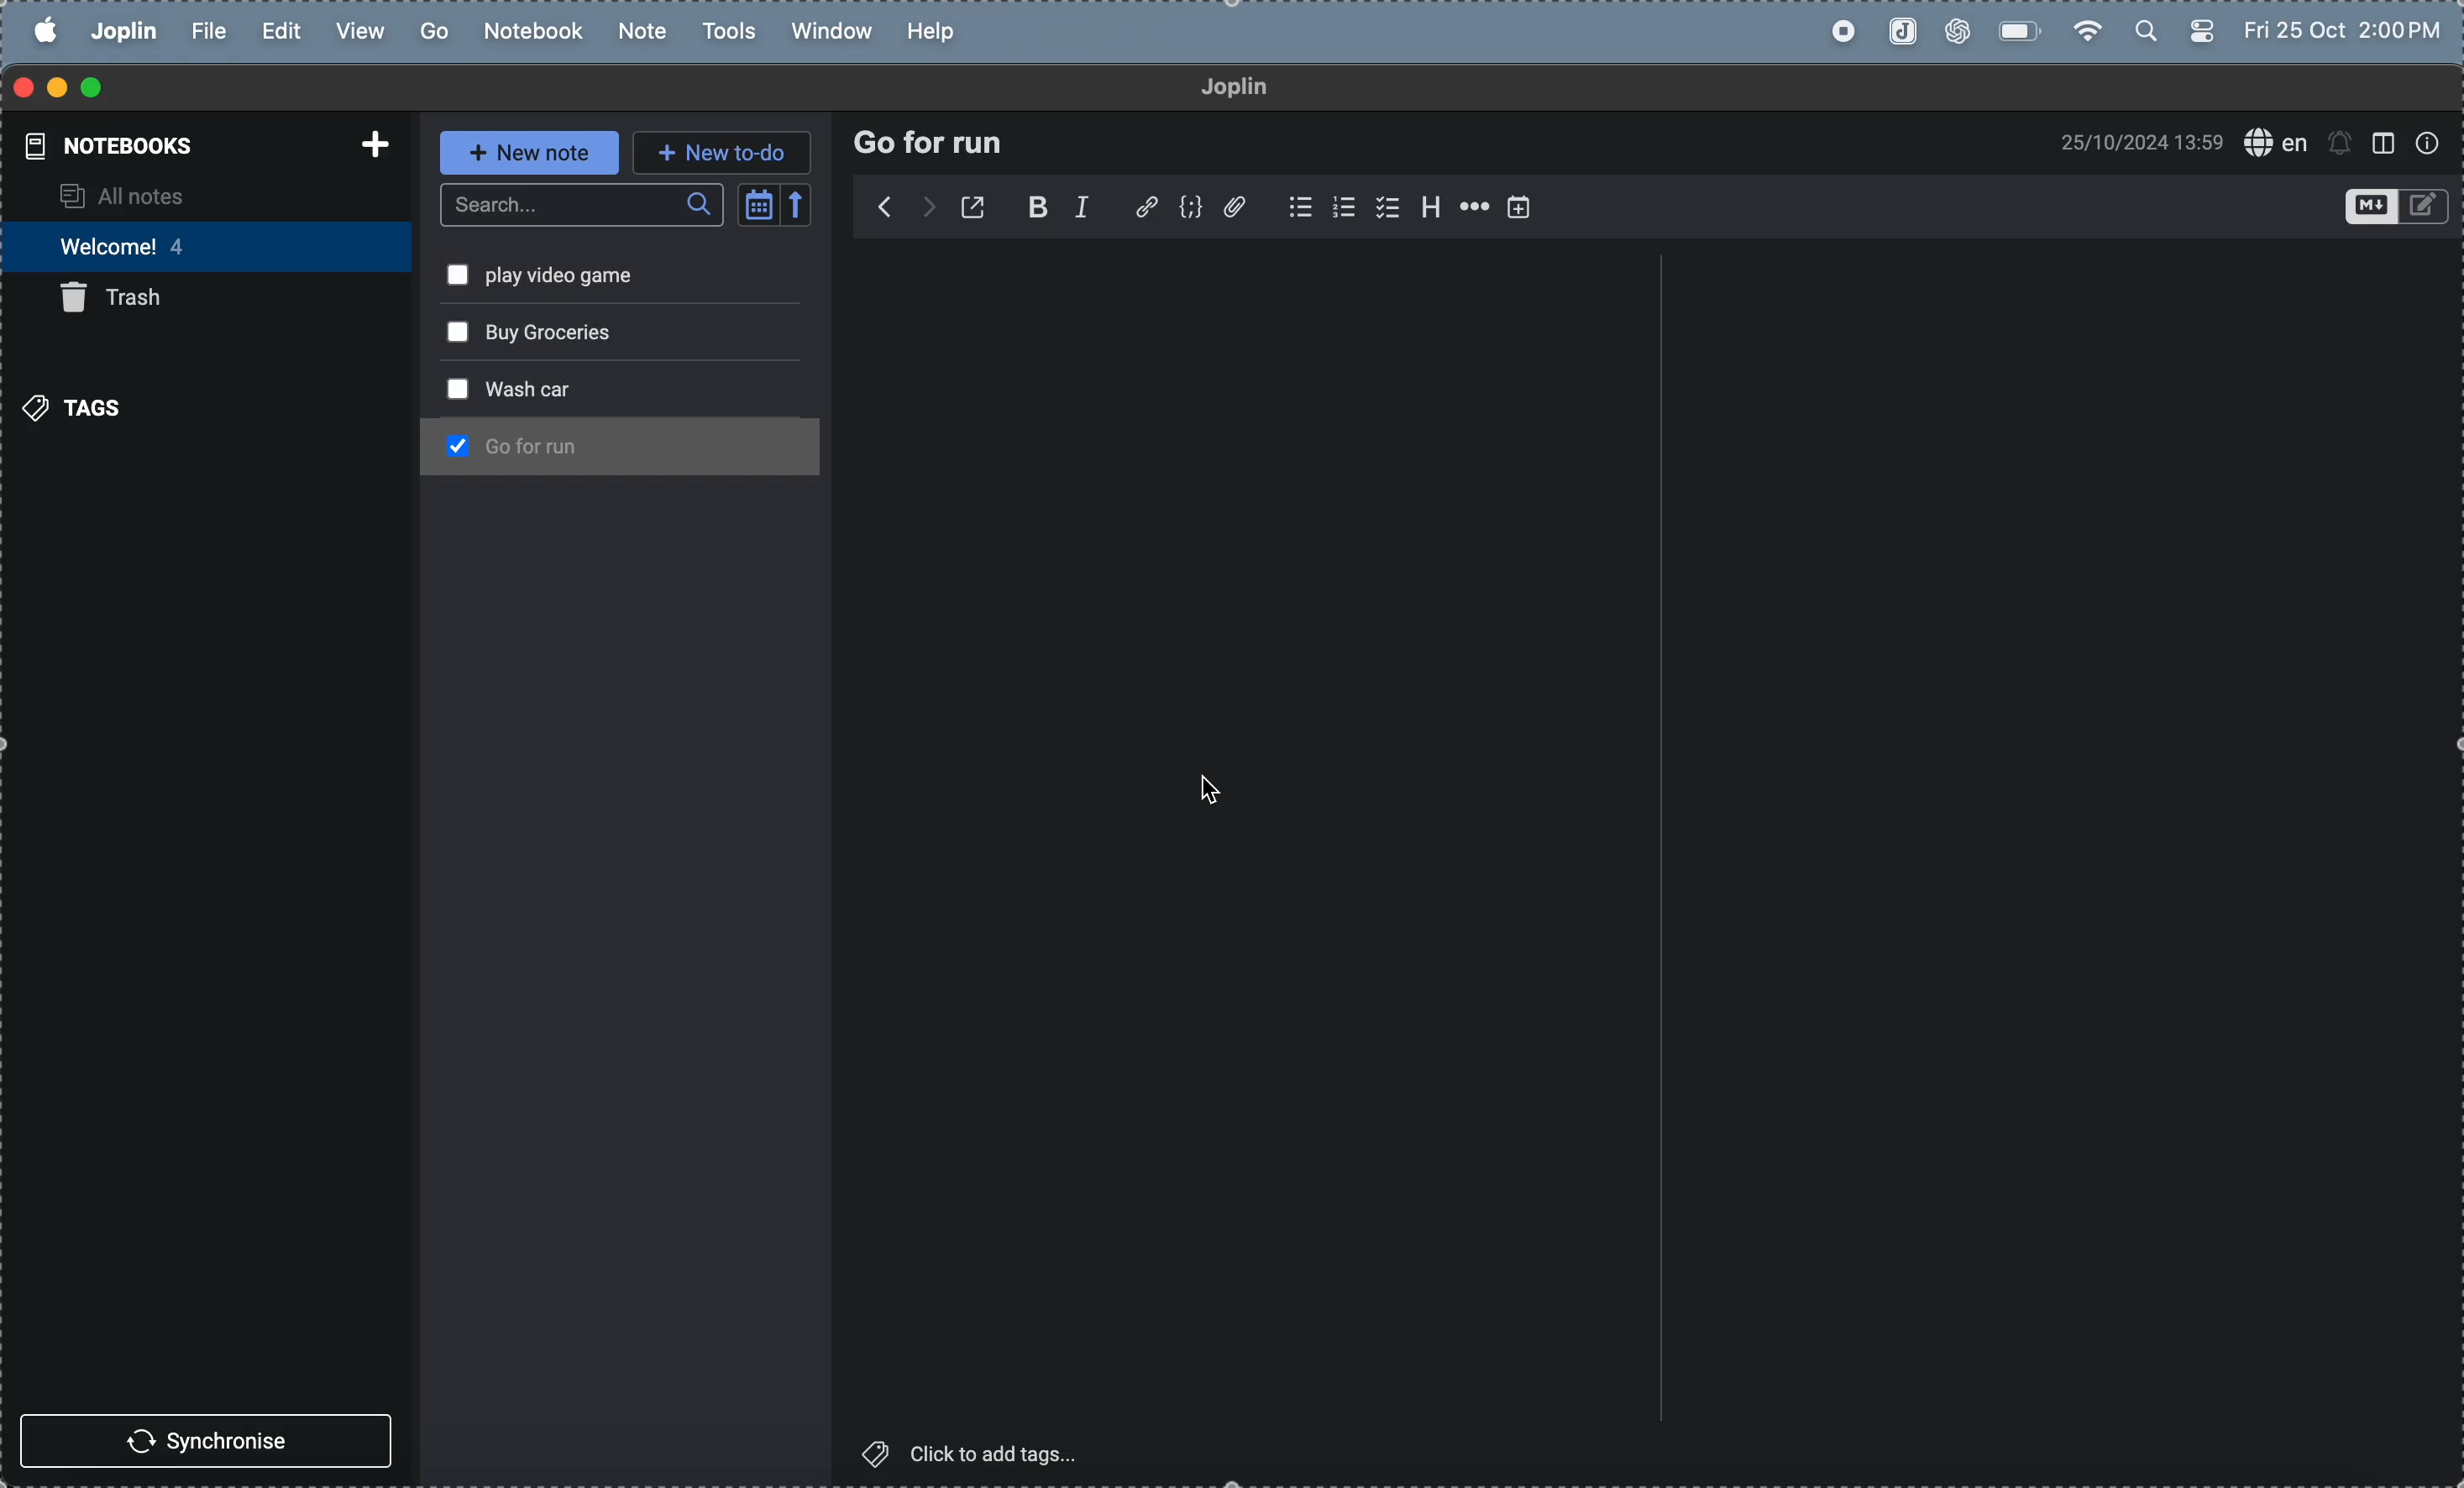  Describe the element at coordinates (527, 156) in the screenshot. I see `new note` at that location.